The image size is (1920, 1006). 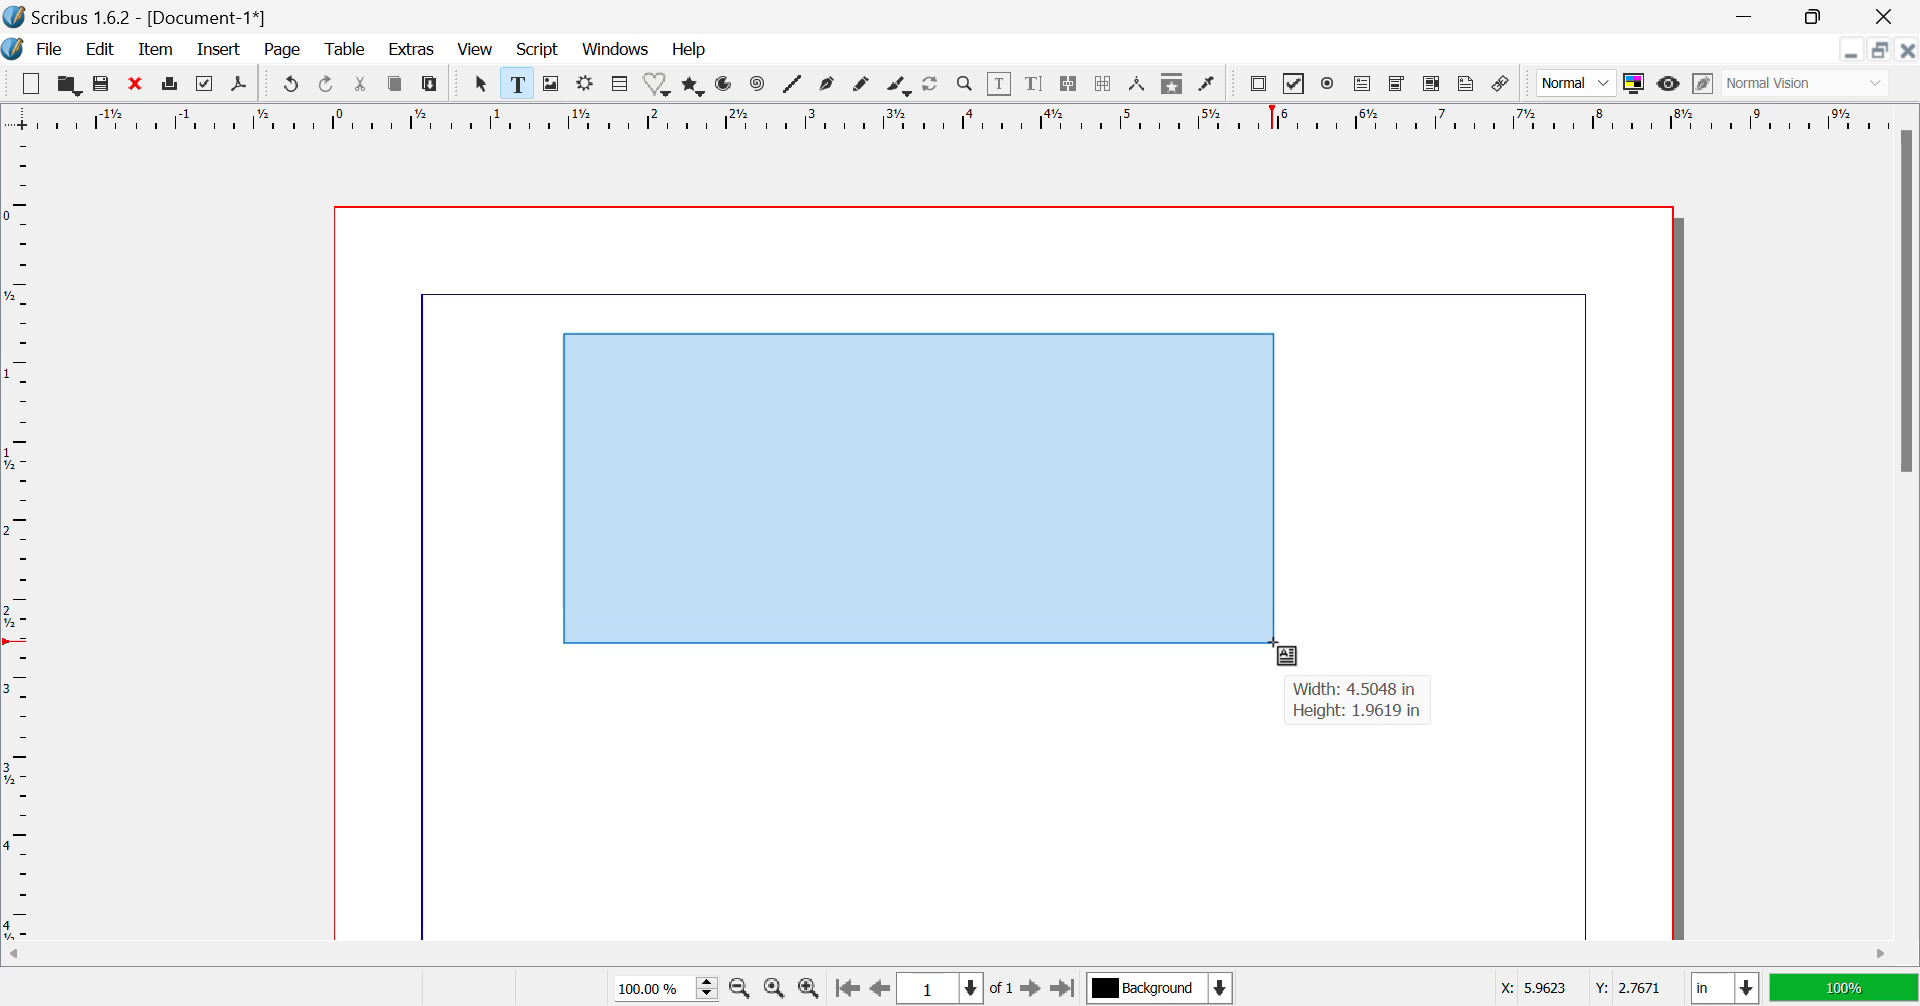 I want to click on New, so click(x=30, y=83).